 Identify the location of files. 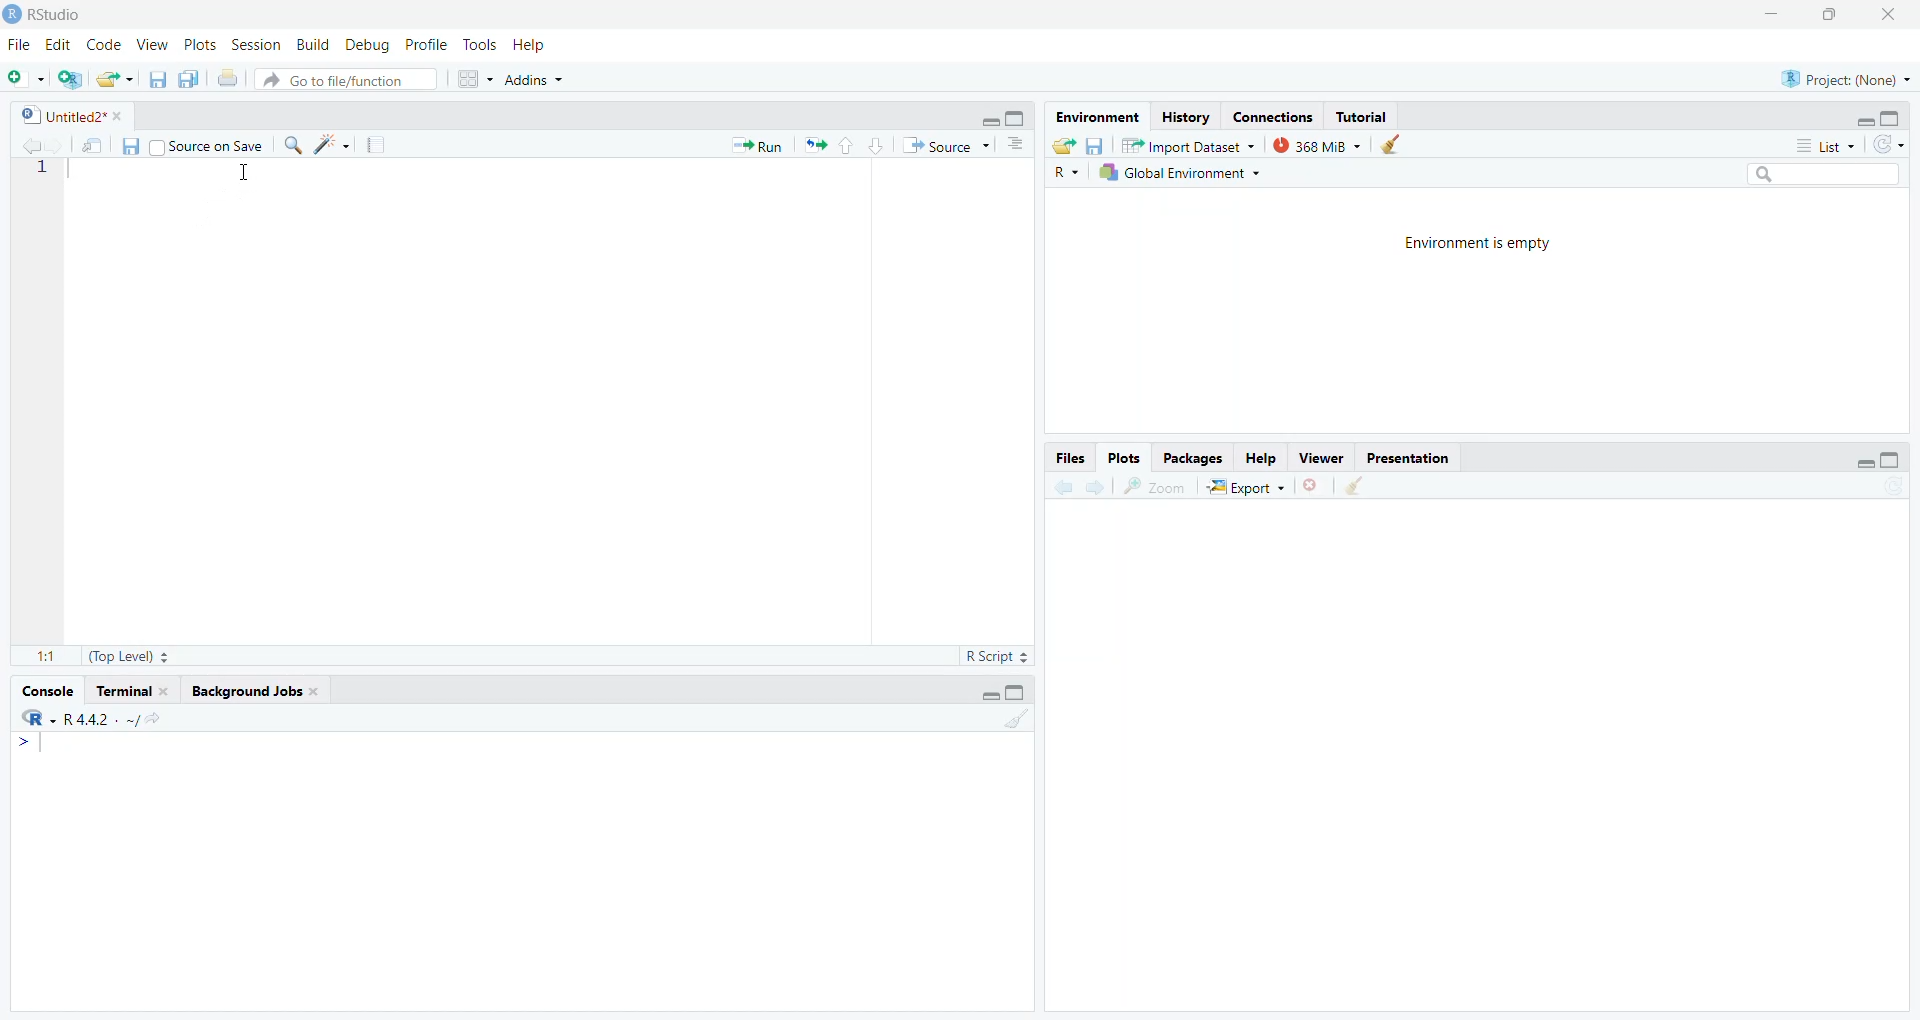
(1097, 146).